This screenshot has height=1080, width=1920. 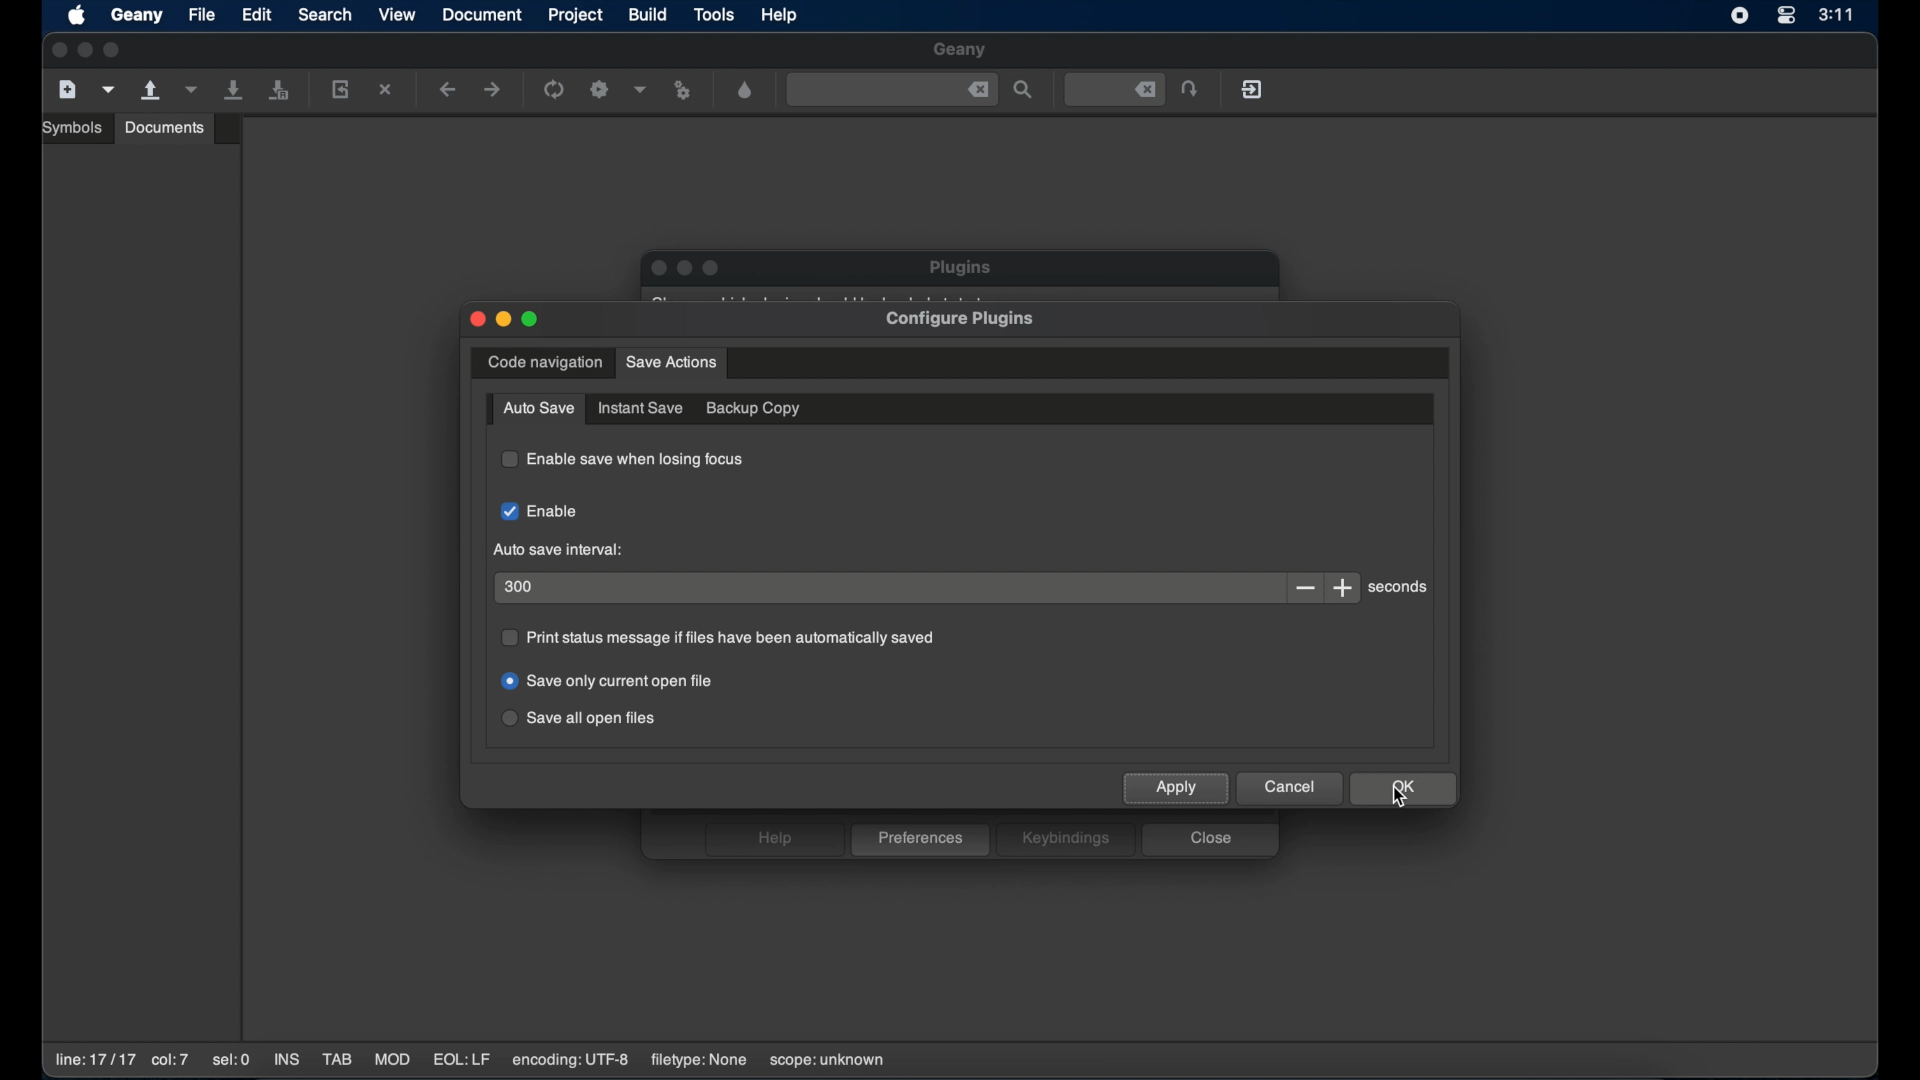 I want to click on increment, so click(x=1345, y=588).